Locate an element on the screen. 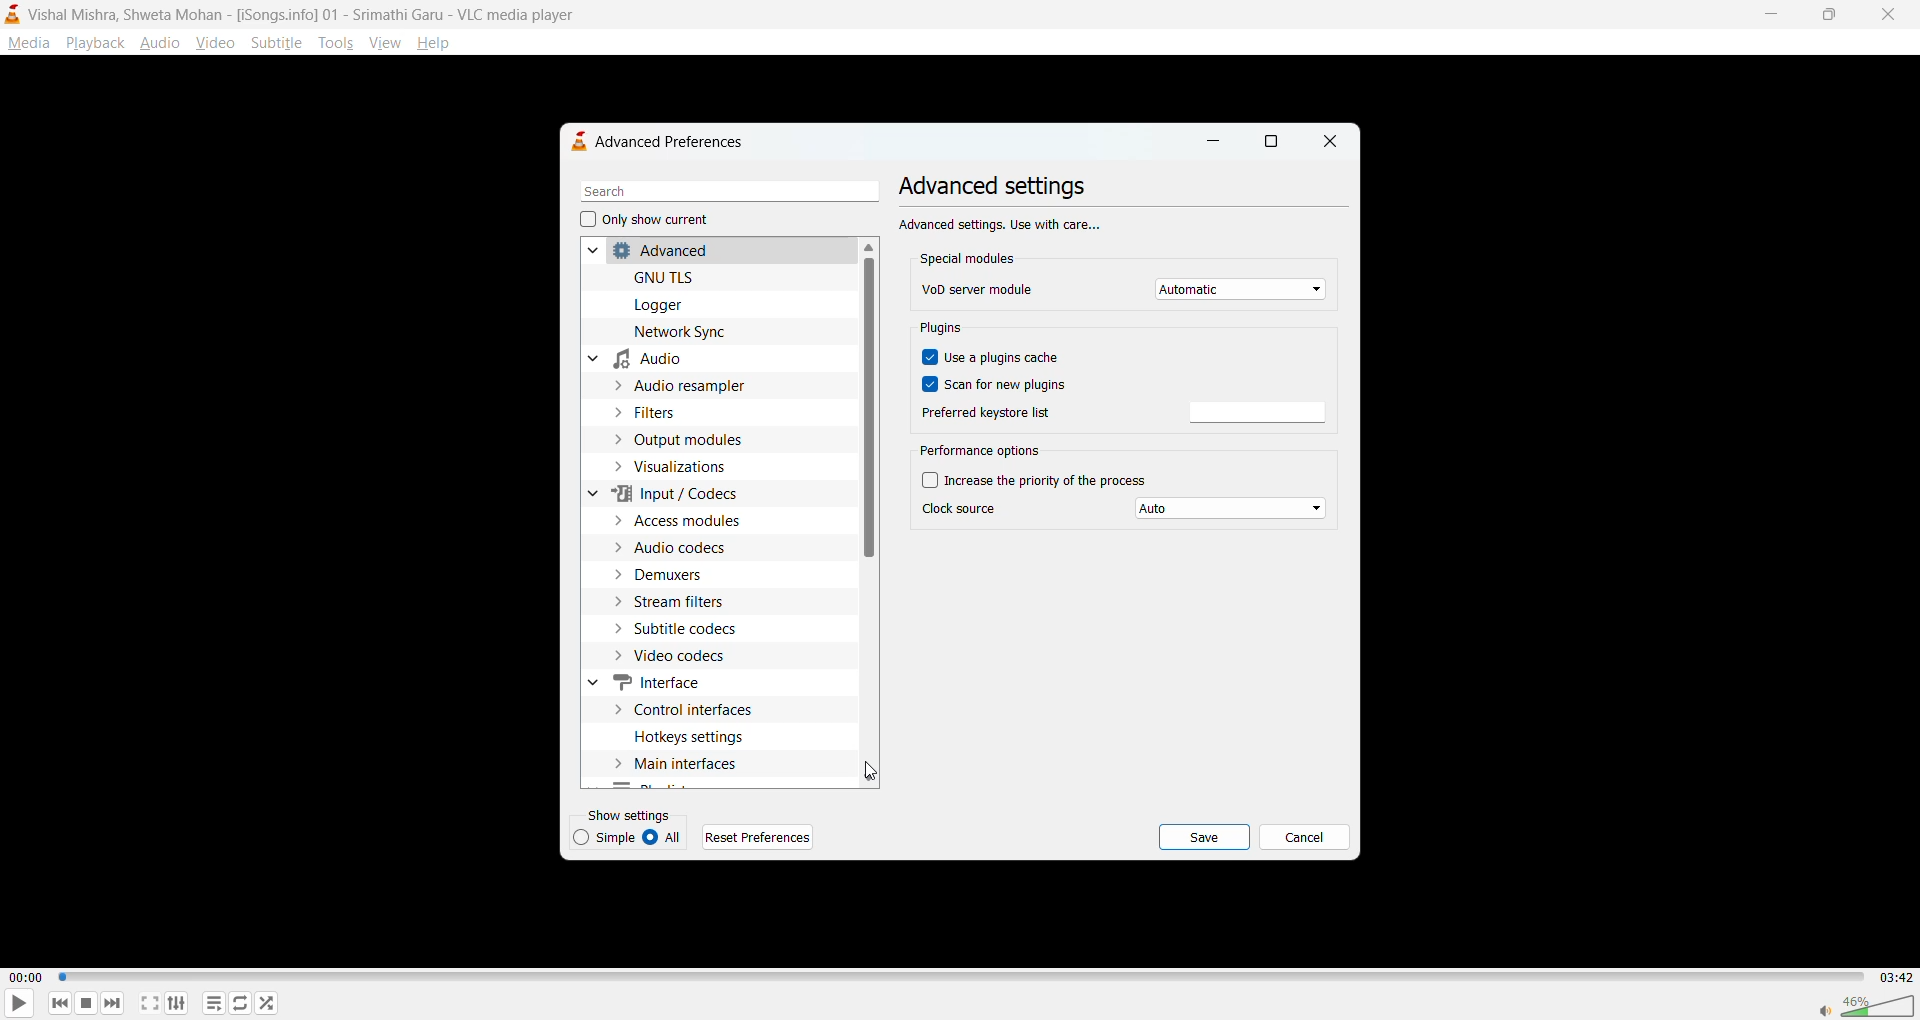 The image size is (1920, 1020). advanced settings is located at coordinates (993, 188).